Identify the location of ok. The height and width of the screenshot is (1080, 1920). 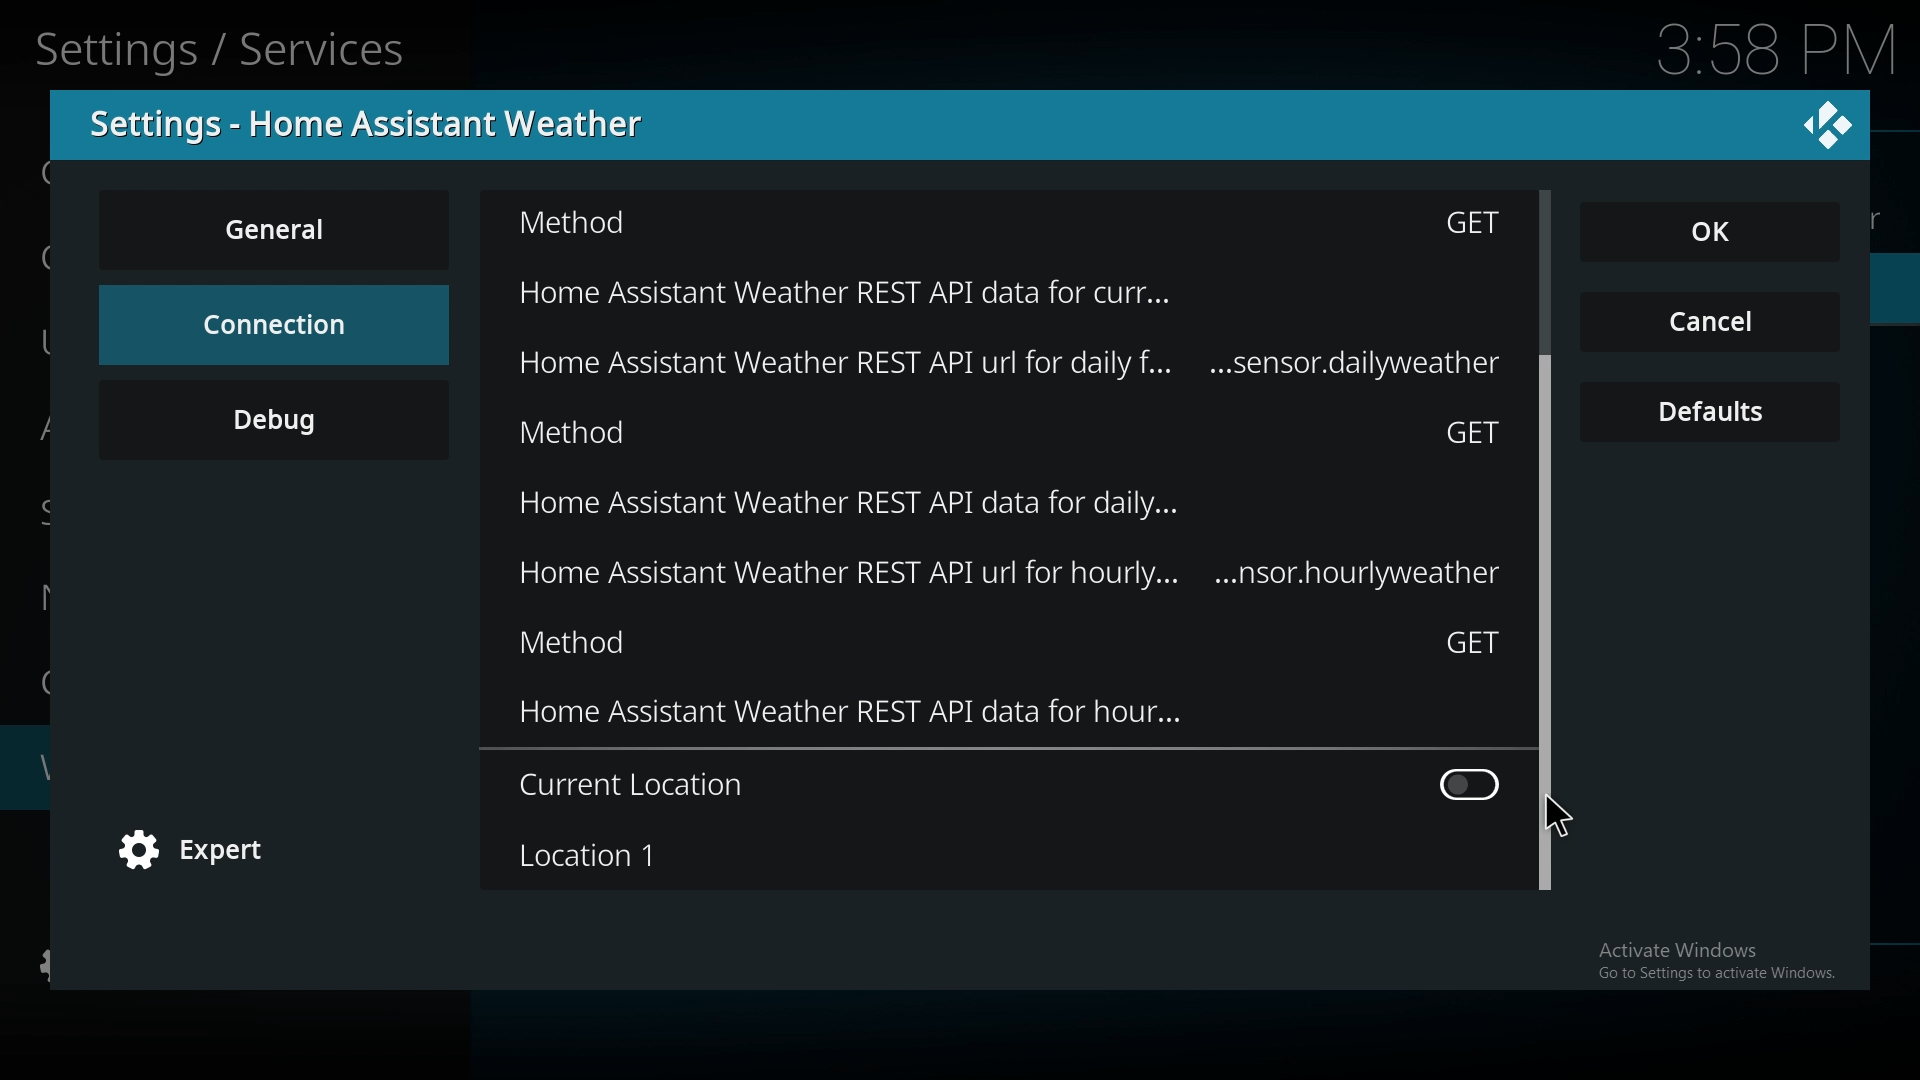
(1722, 234).